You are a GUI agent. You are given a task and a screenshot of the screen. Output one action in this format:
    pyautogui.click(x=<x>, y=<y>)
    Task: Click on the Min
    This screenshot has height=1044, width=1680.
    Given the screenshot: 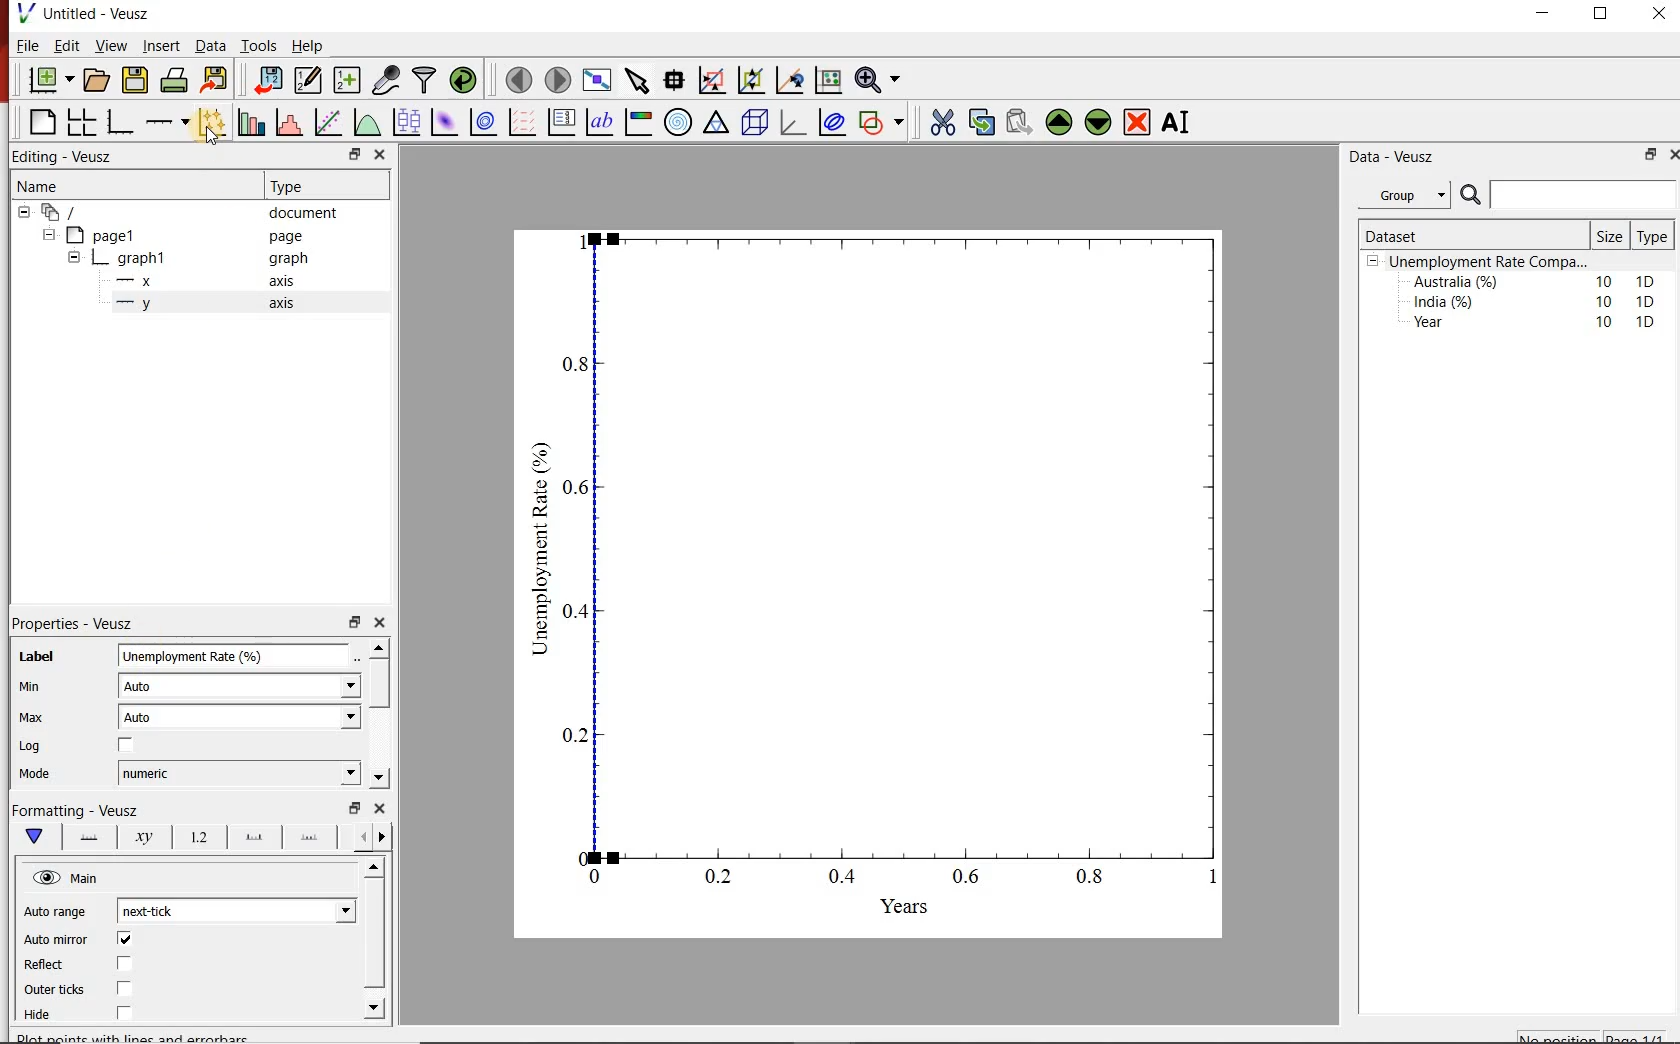 What is the action you would take?
    pyautogui.click(x=43, y=688)
    